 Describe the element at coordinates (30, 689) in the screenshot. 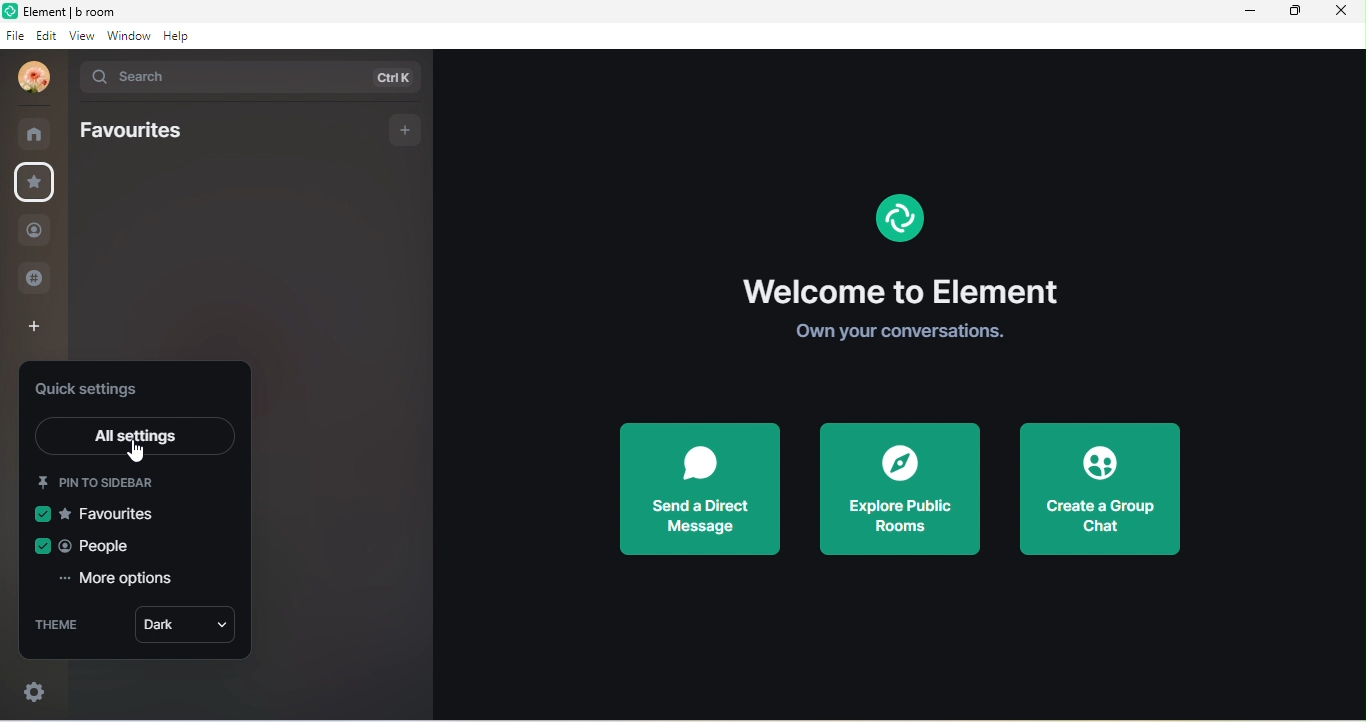

I see `quick settings` at that location.